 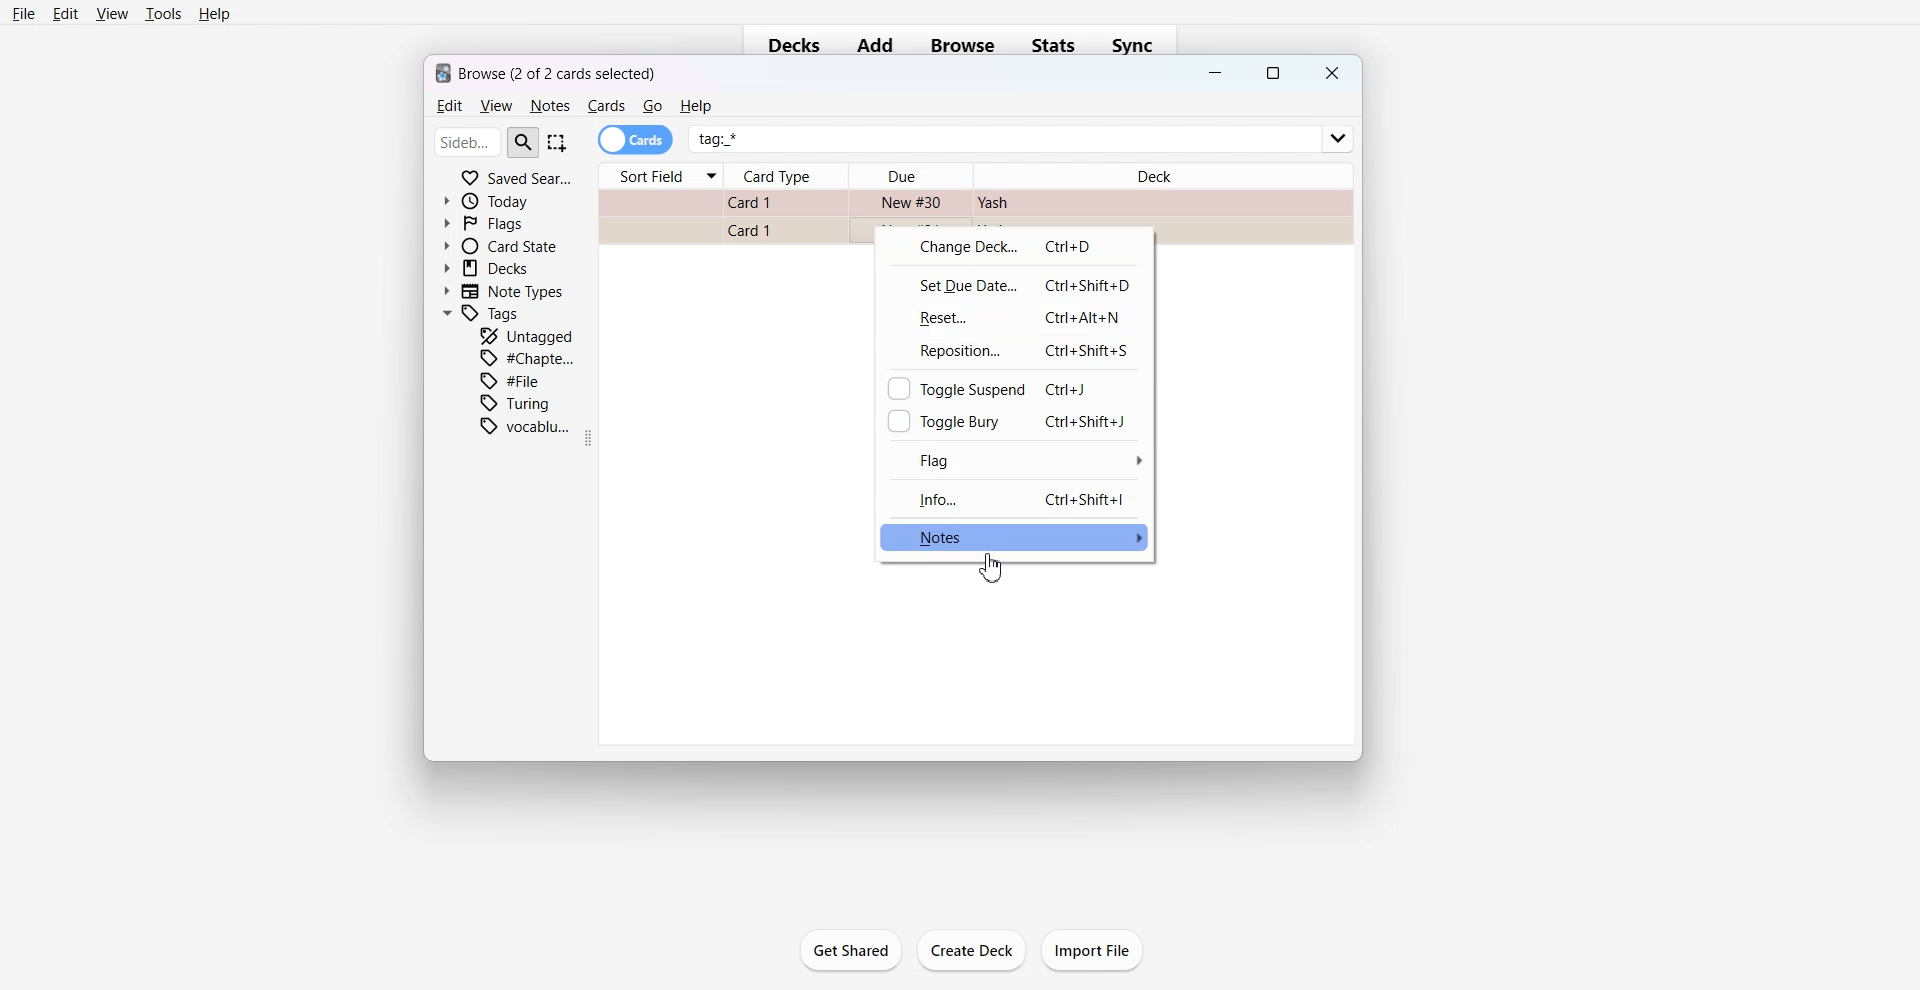 I want to click on File, so click(x=515, y=380).